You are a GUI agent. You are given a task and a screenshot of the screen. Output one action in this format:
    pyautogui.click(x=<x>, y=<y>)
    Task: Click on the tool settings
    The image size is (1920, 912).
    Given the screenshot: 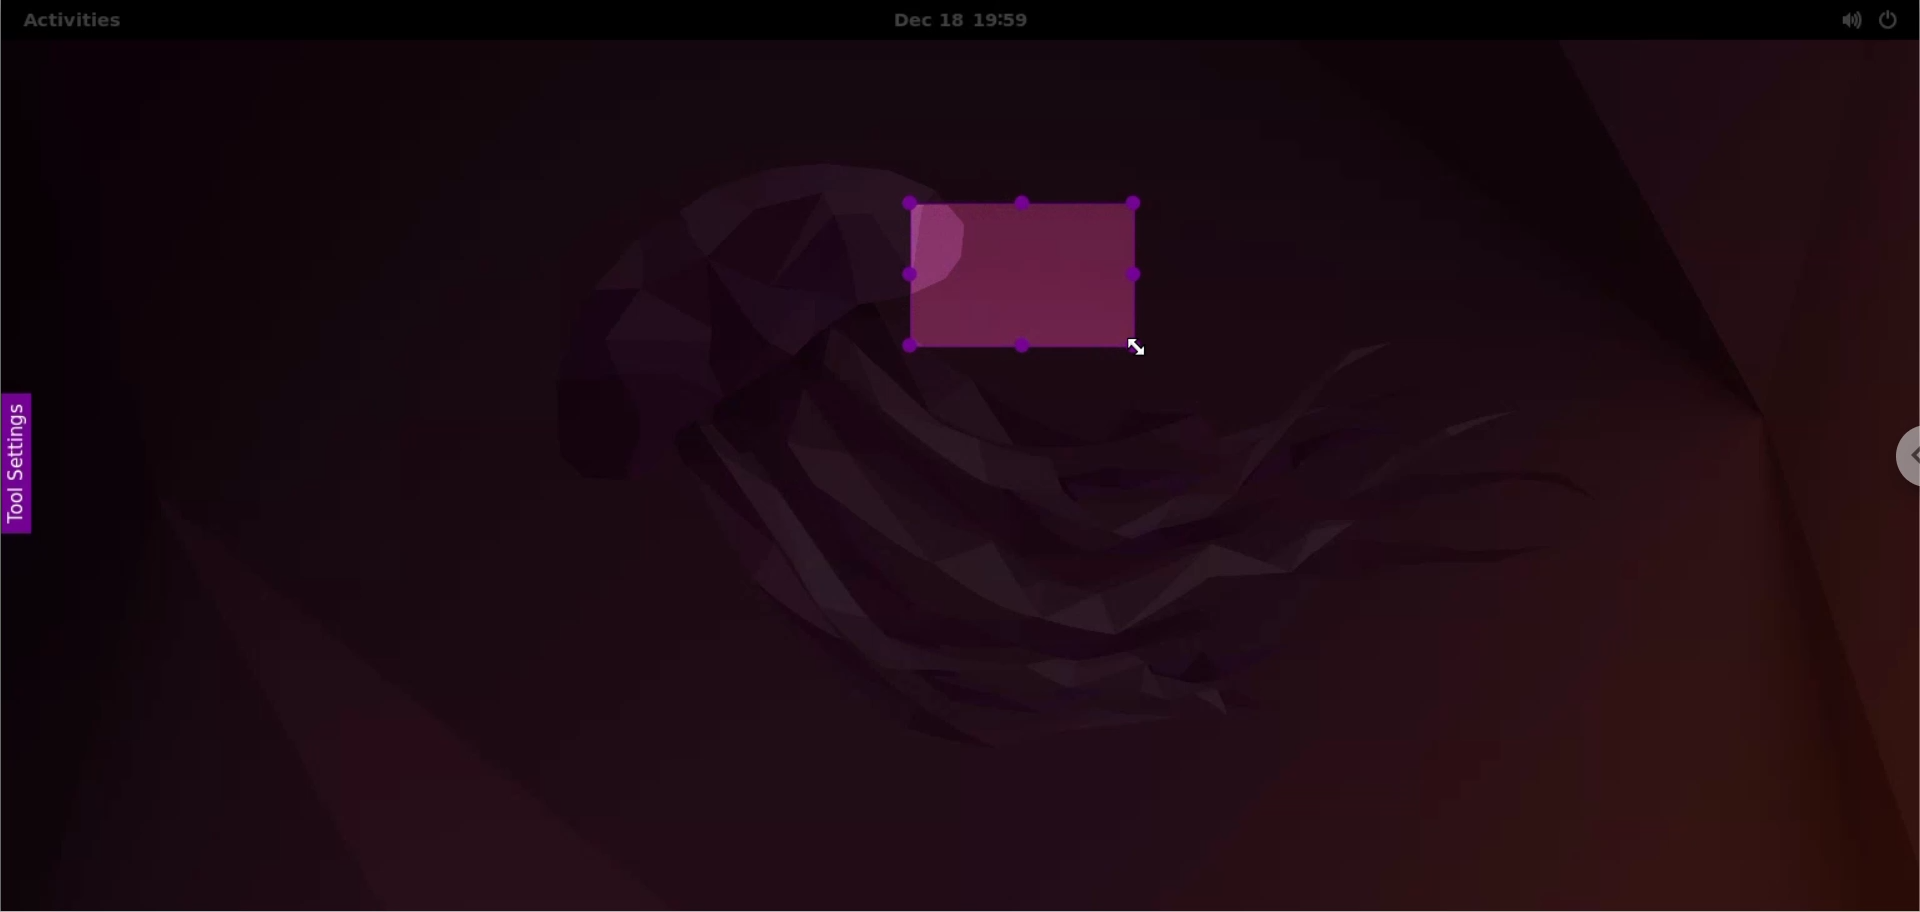 What is the action you would take?
    pyautogui.click(x=17, y=469)
    